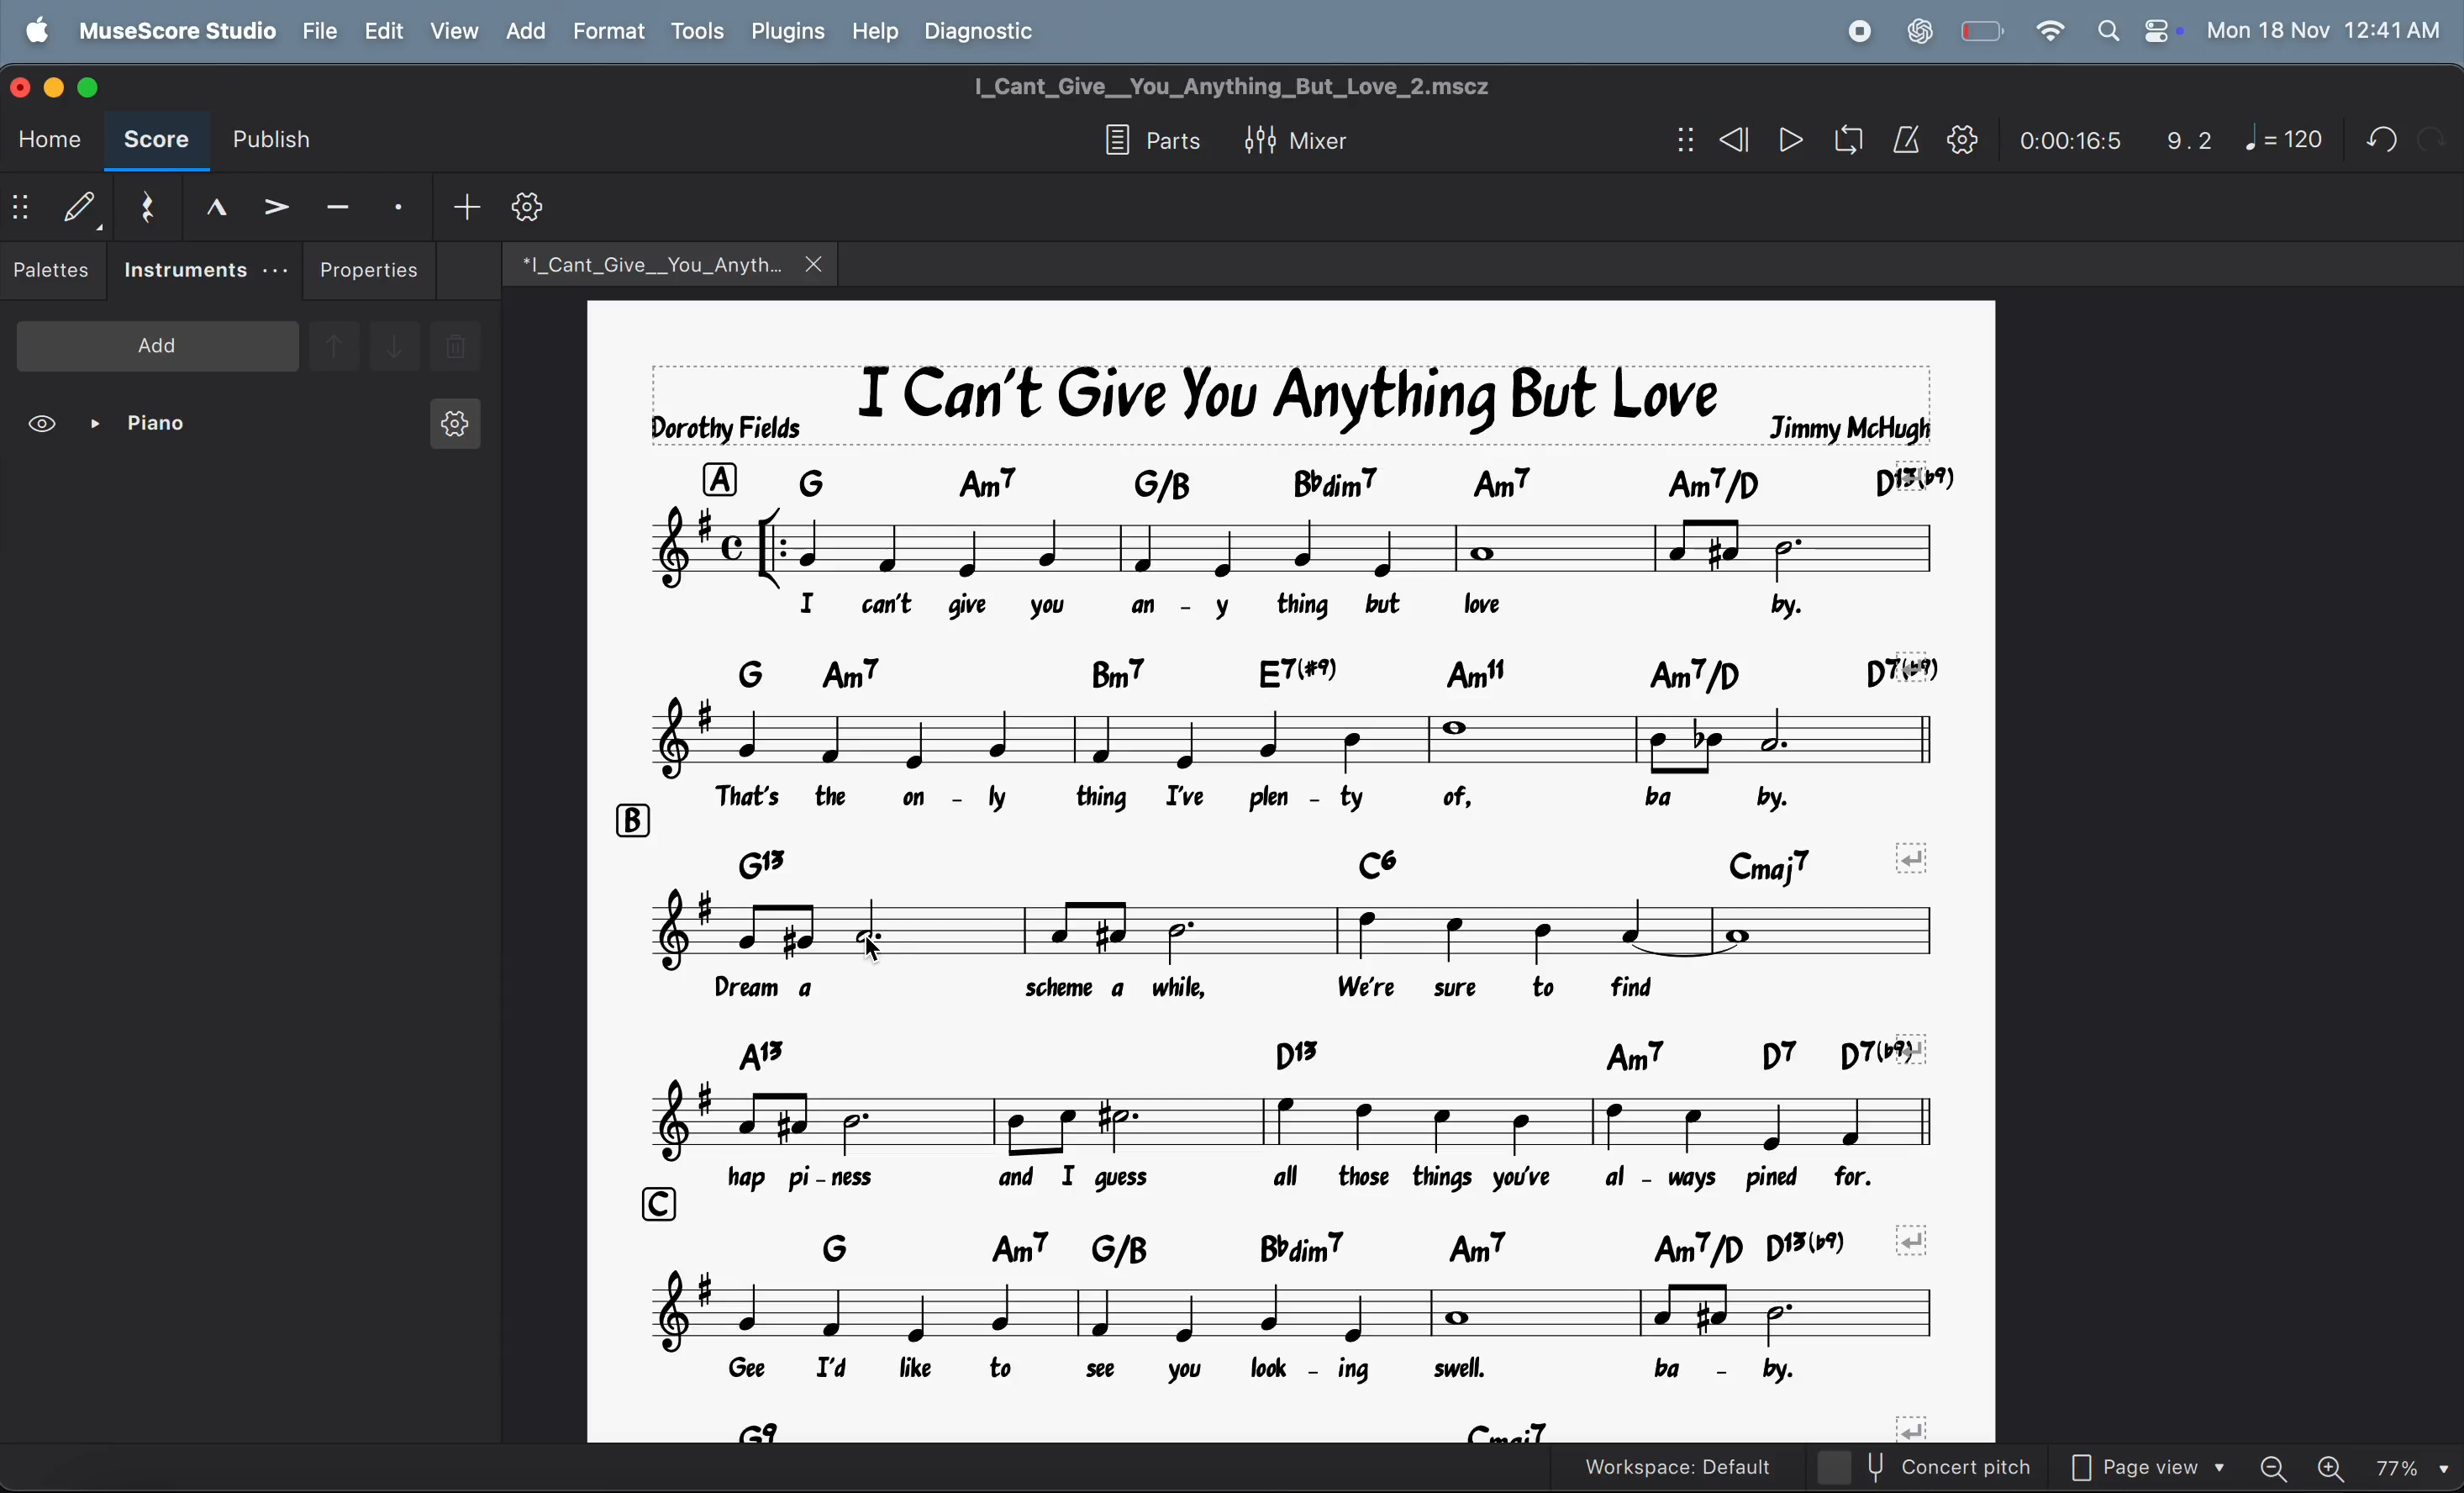 This screenshot has height=1493, width=2464. Describe the element at coordinates (199, 270) in the screenshot. I see `instruments` at that location.